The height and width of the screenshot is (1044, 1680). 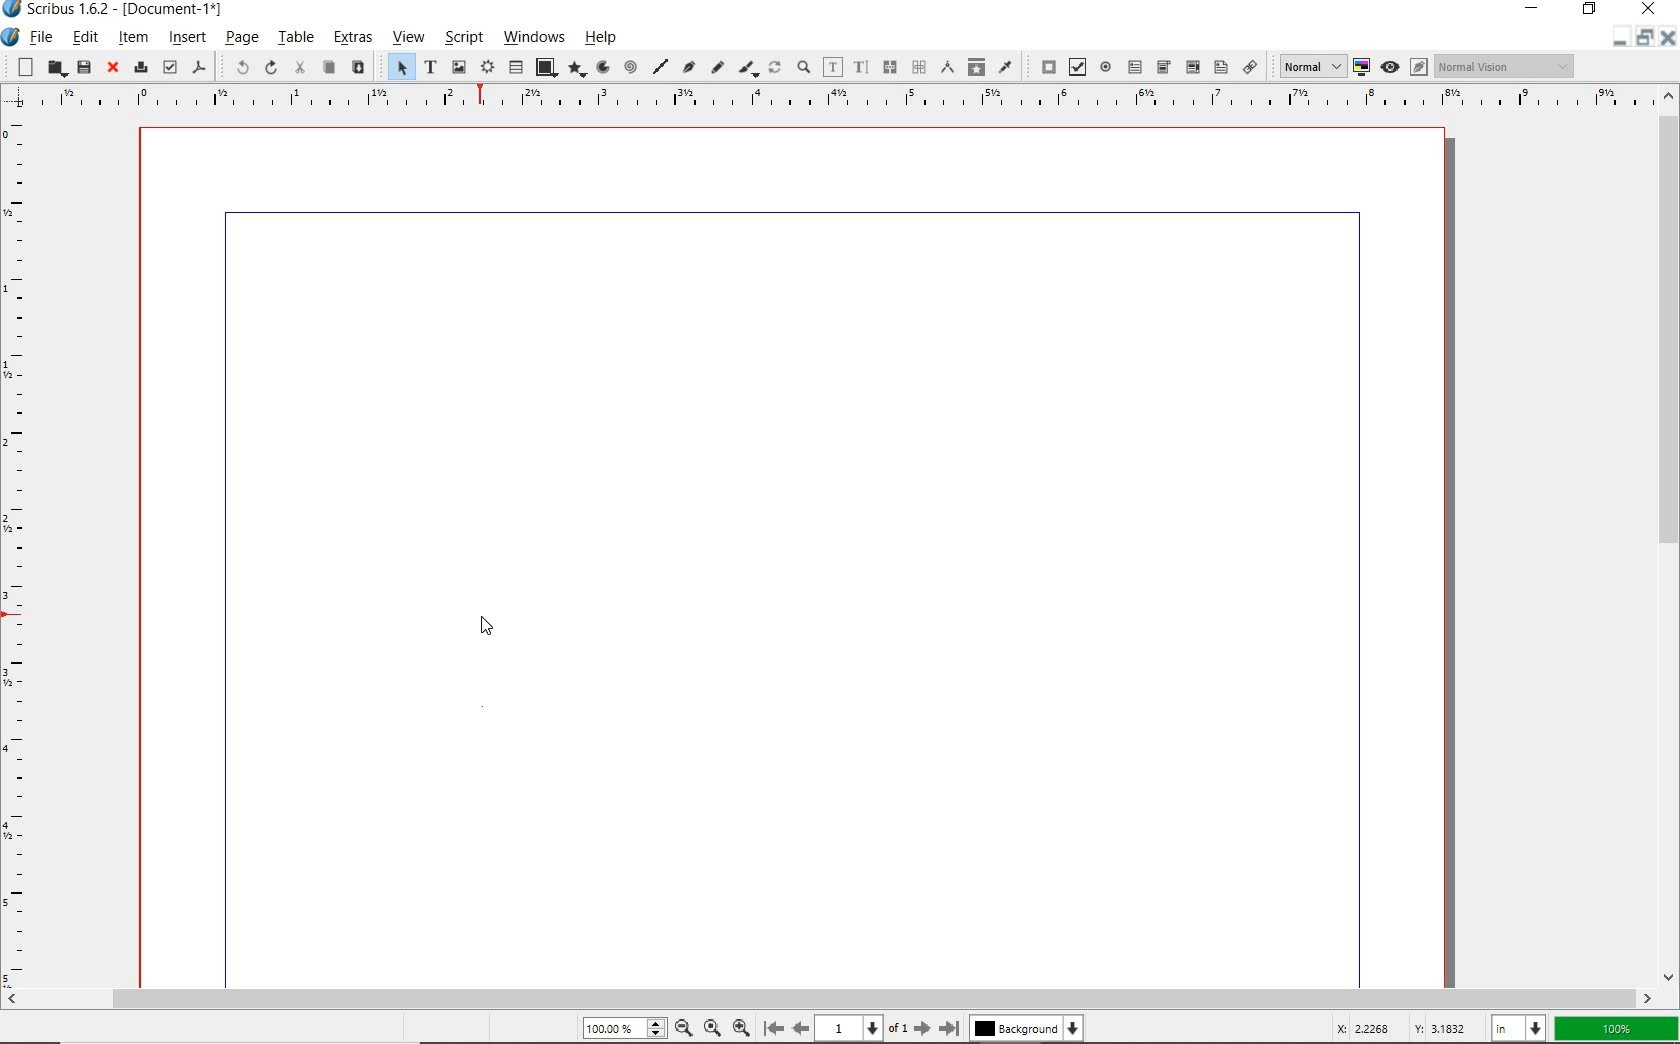 I want to click on edit contents of frame, so click(x=833, y=68).